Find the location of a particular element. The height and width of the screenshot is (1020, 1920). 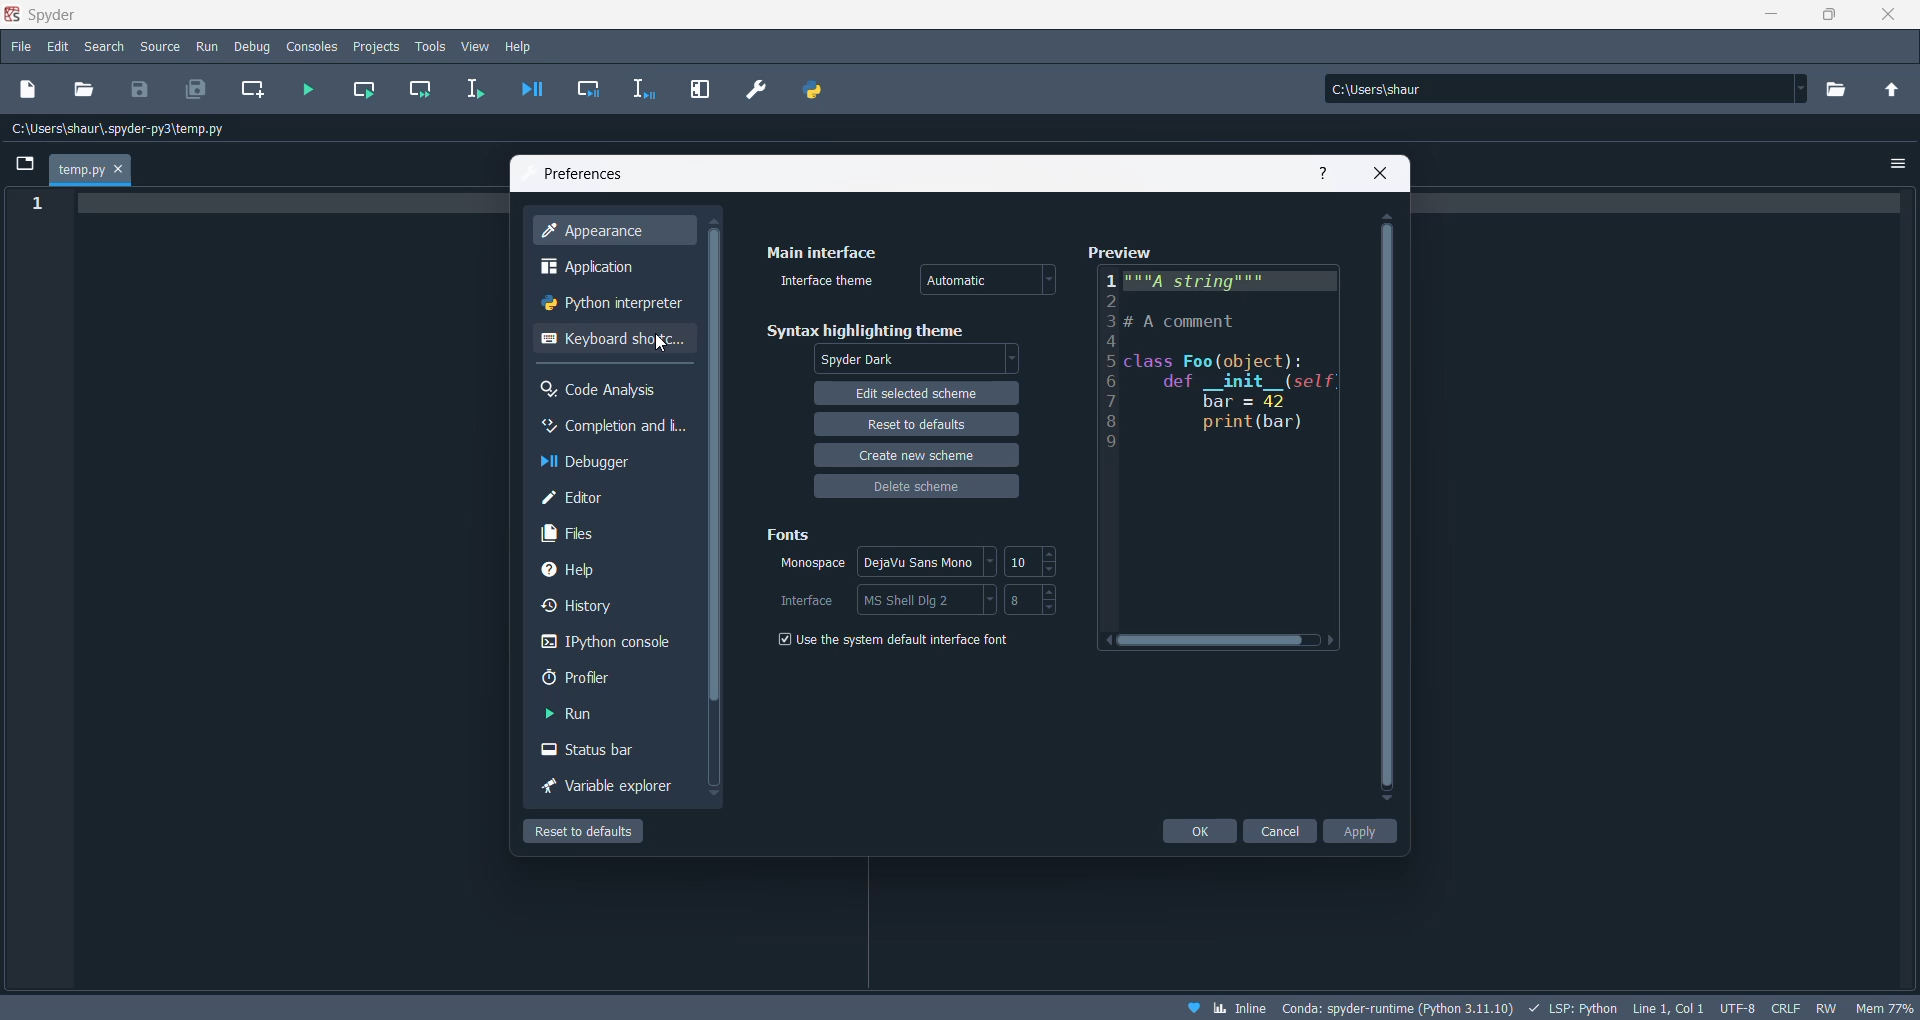

file is located at coordinates (20, 45).